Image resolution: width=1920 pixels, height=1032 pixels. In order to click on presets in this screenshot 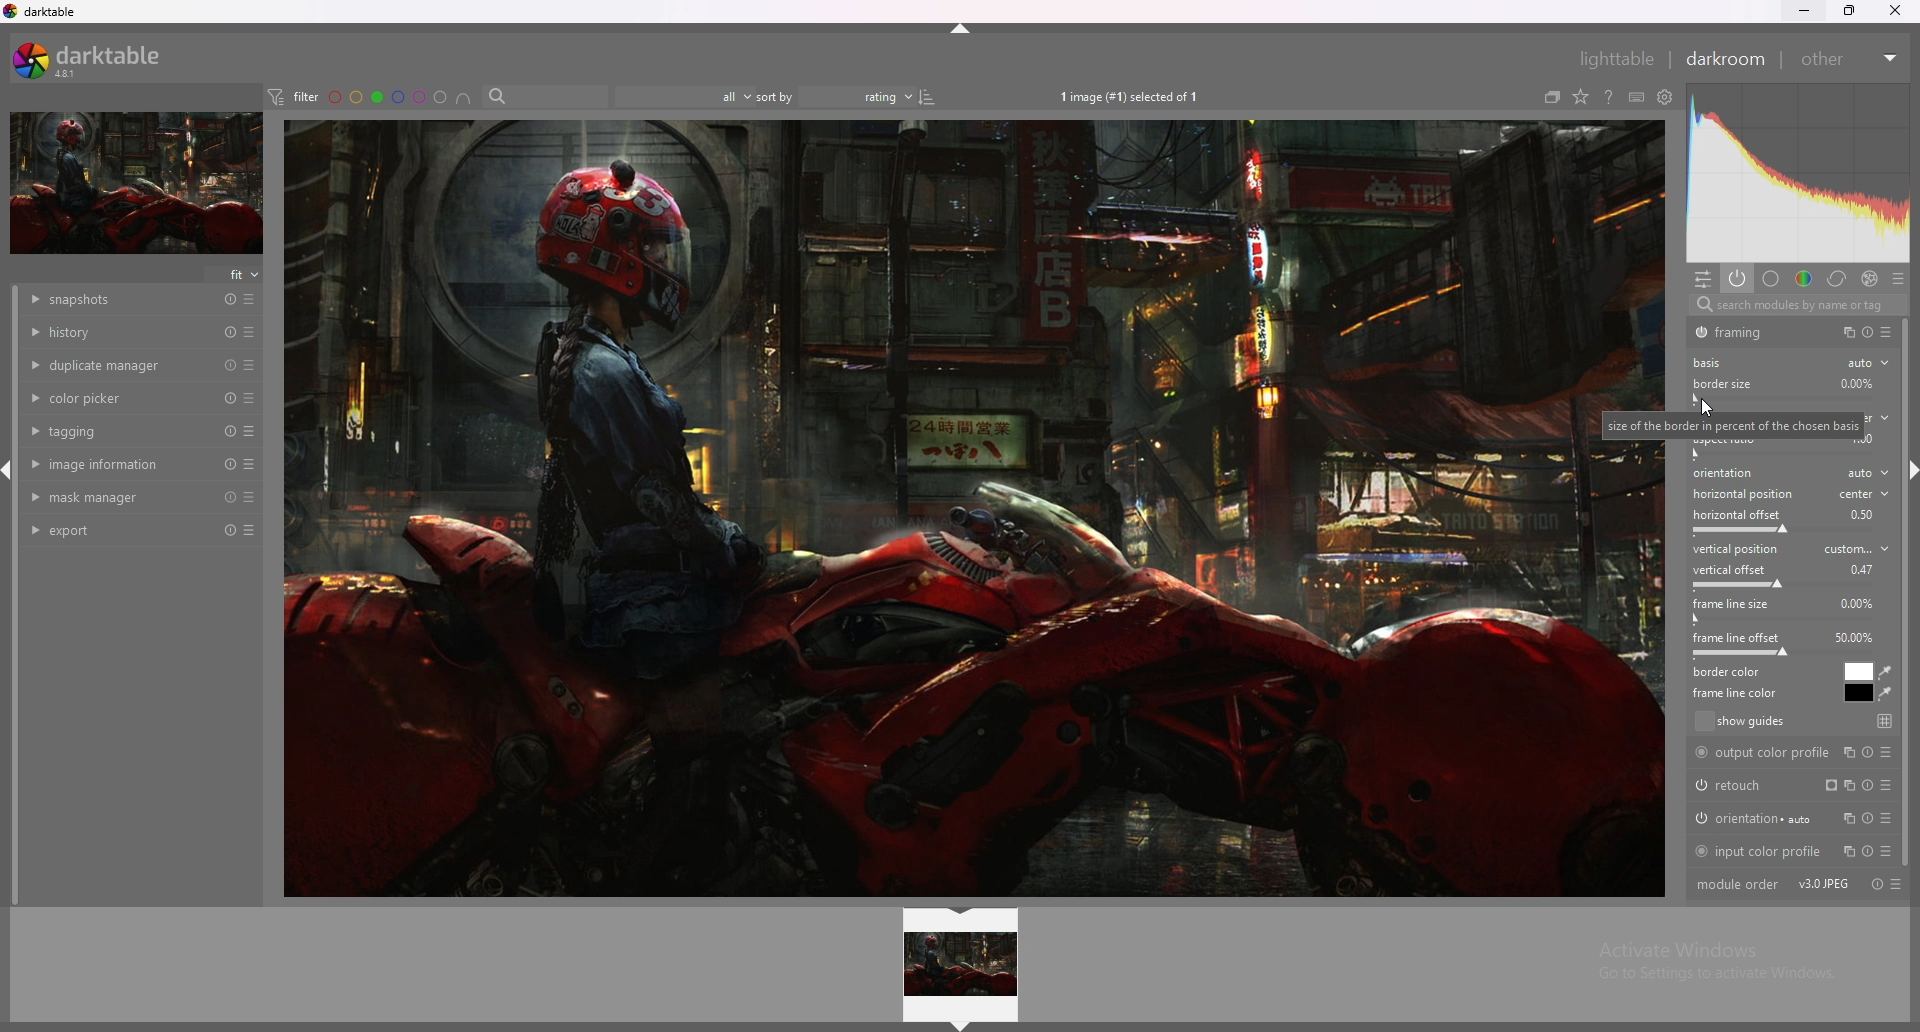, I will do `click(250, 496)`.